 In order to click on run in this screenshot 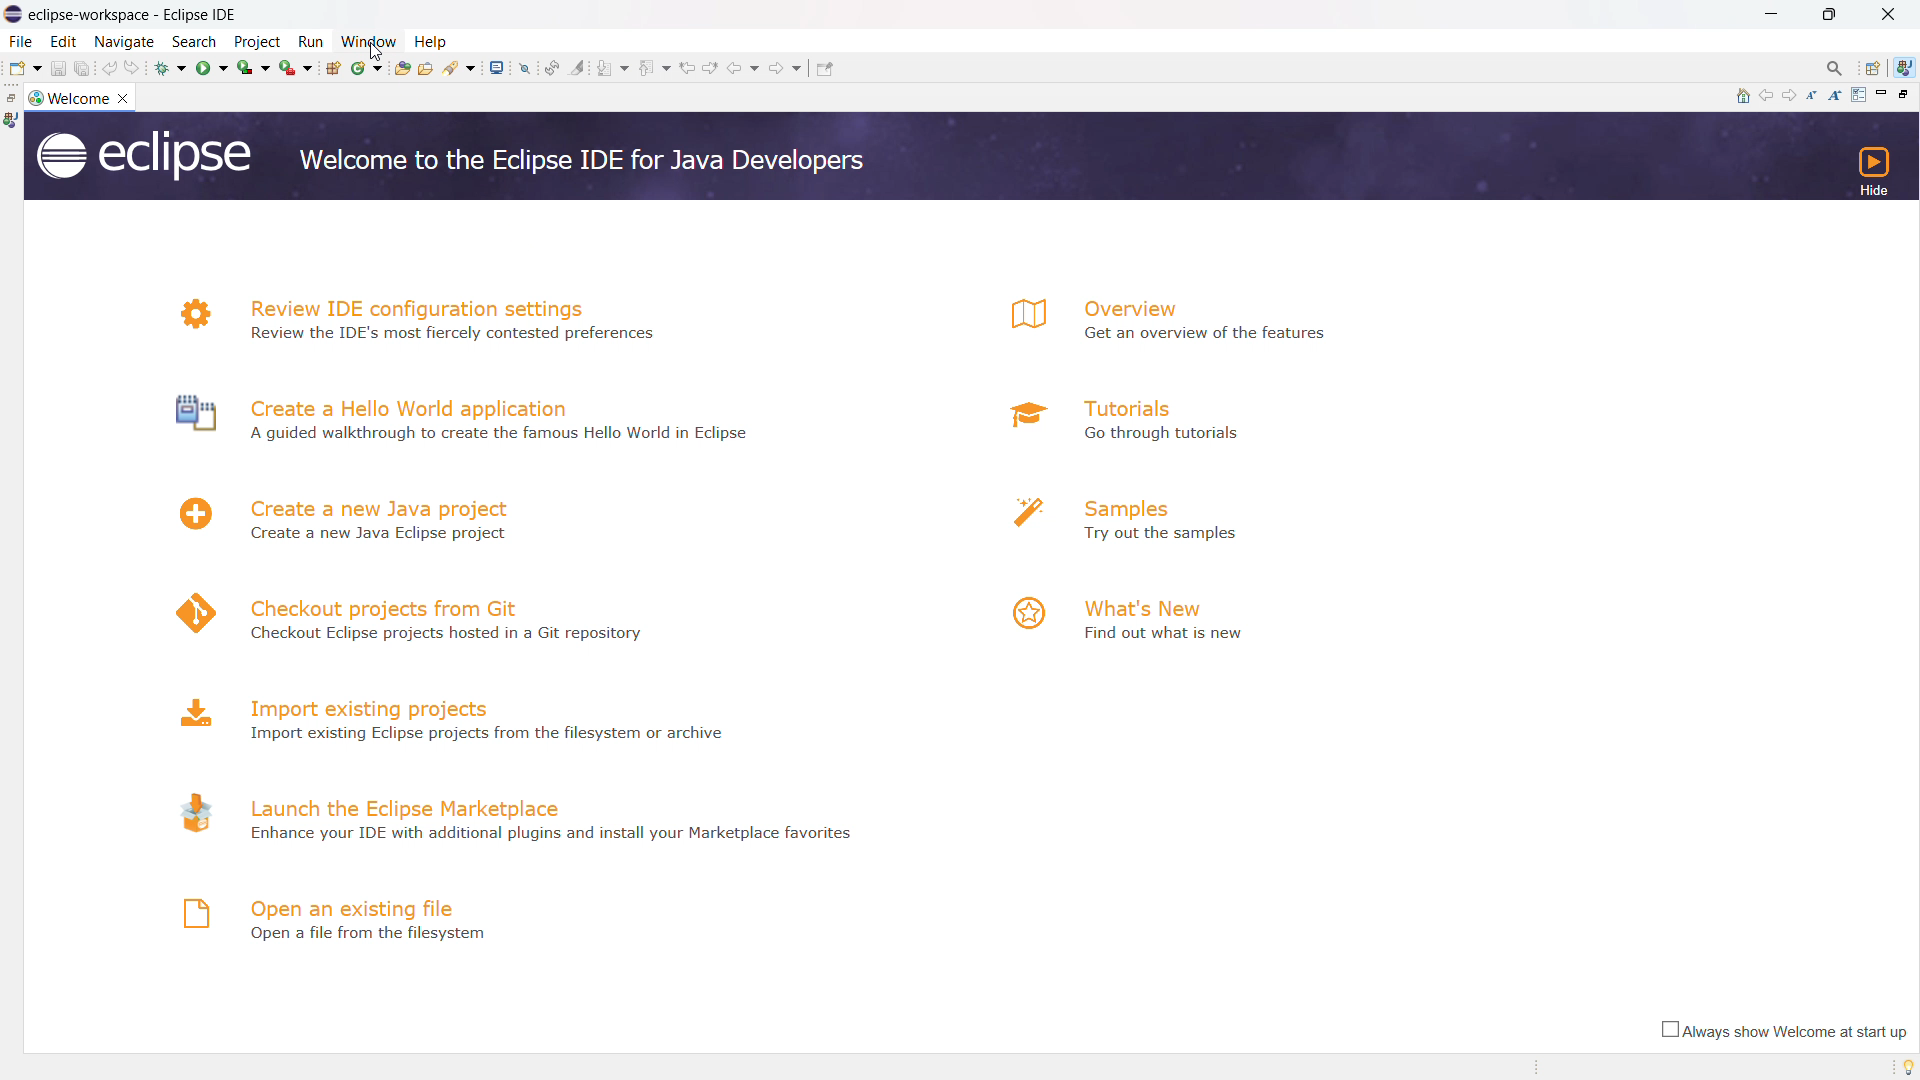, I will do `click(309, 42)`.